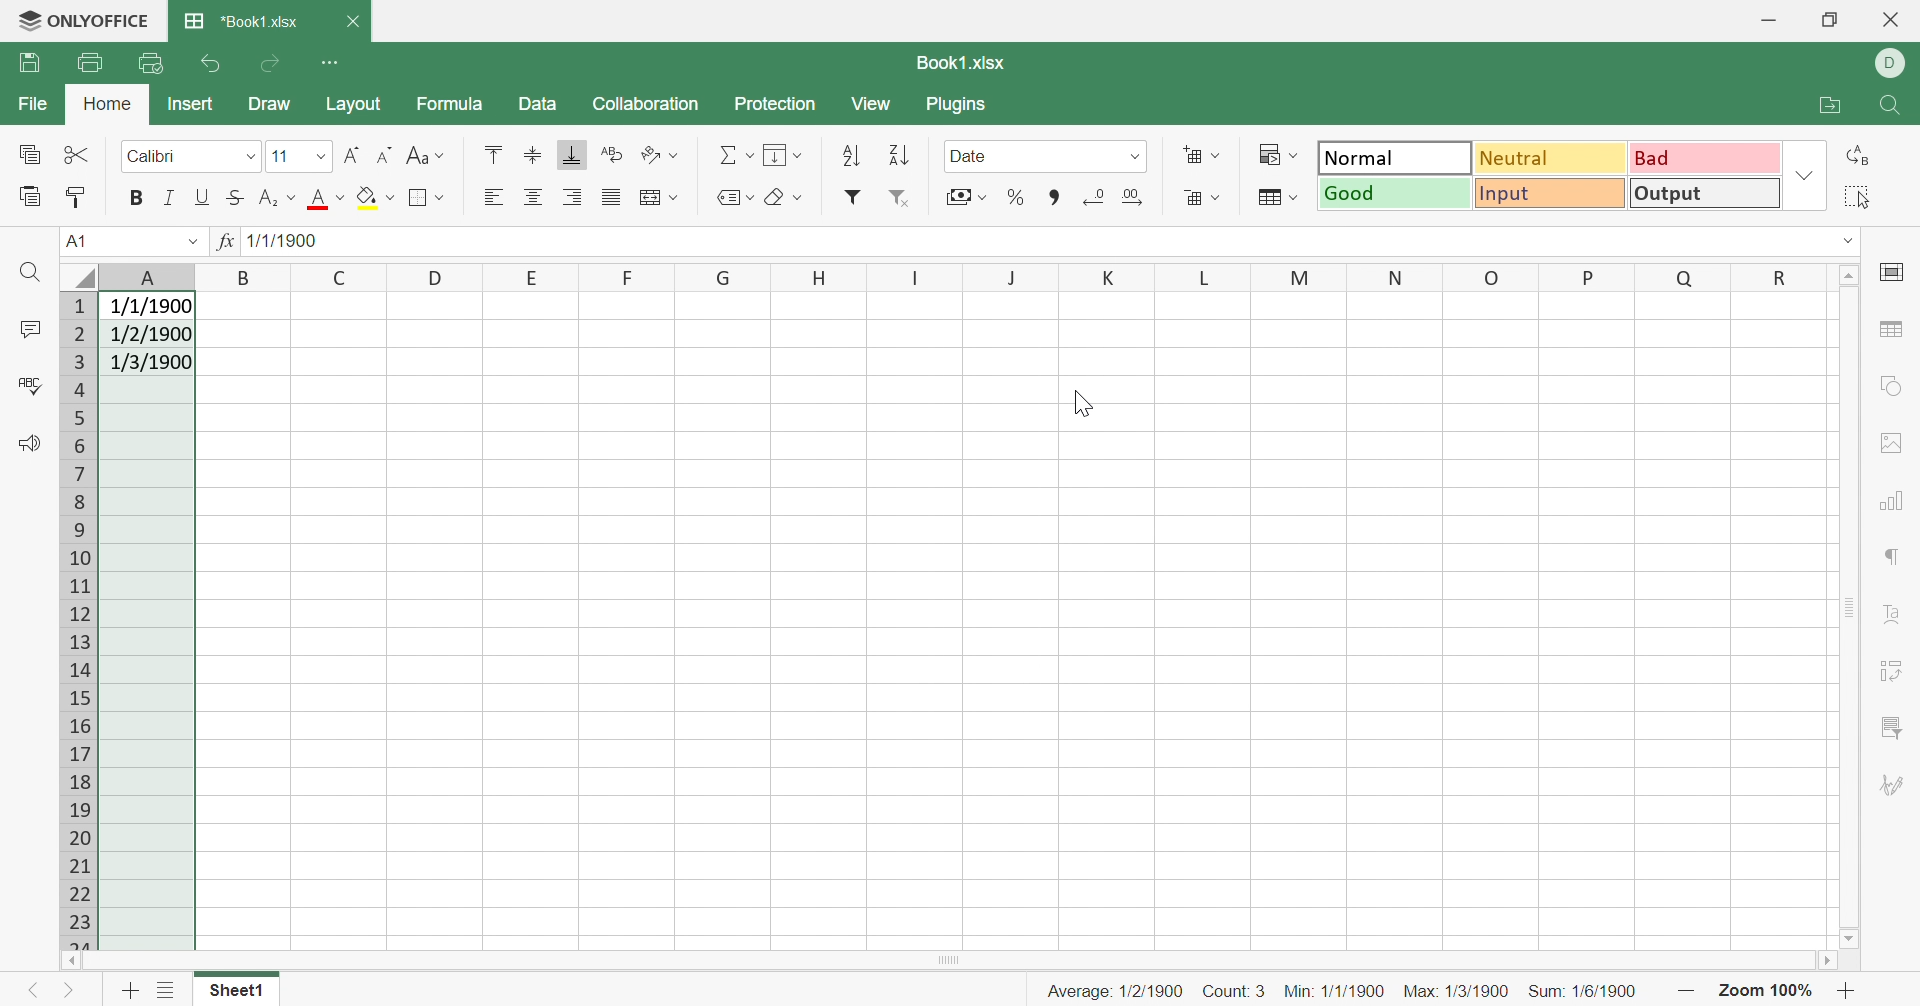  What do you see at coordinates (1897, 789) in the screenshot?
I see `Signature settings` at bounding box center [1897, 789].